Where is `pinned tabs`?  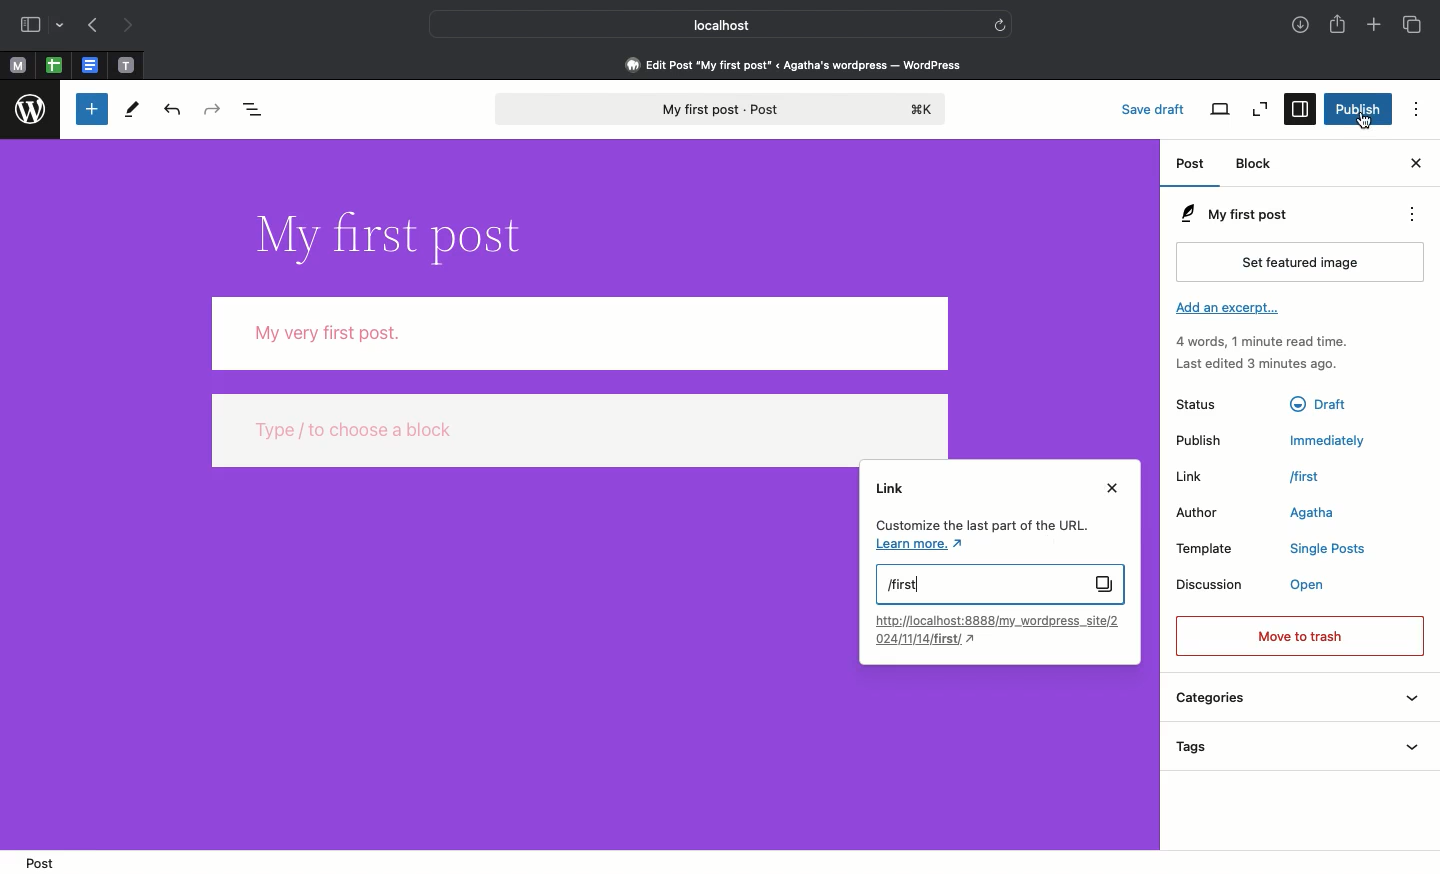
pinned tabs is located at coordinates (90, 66).